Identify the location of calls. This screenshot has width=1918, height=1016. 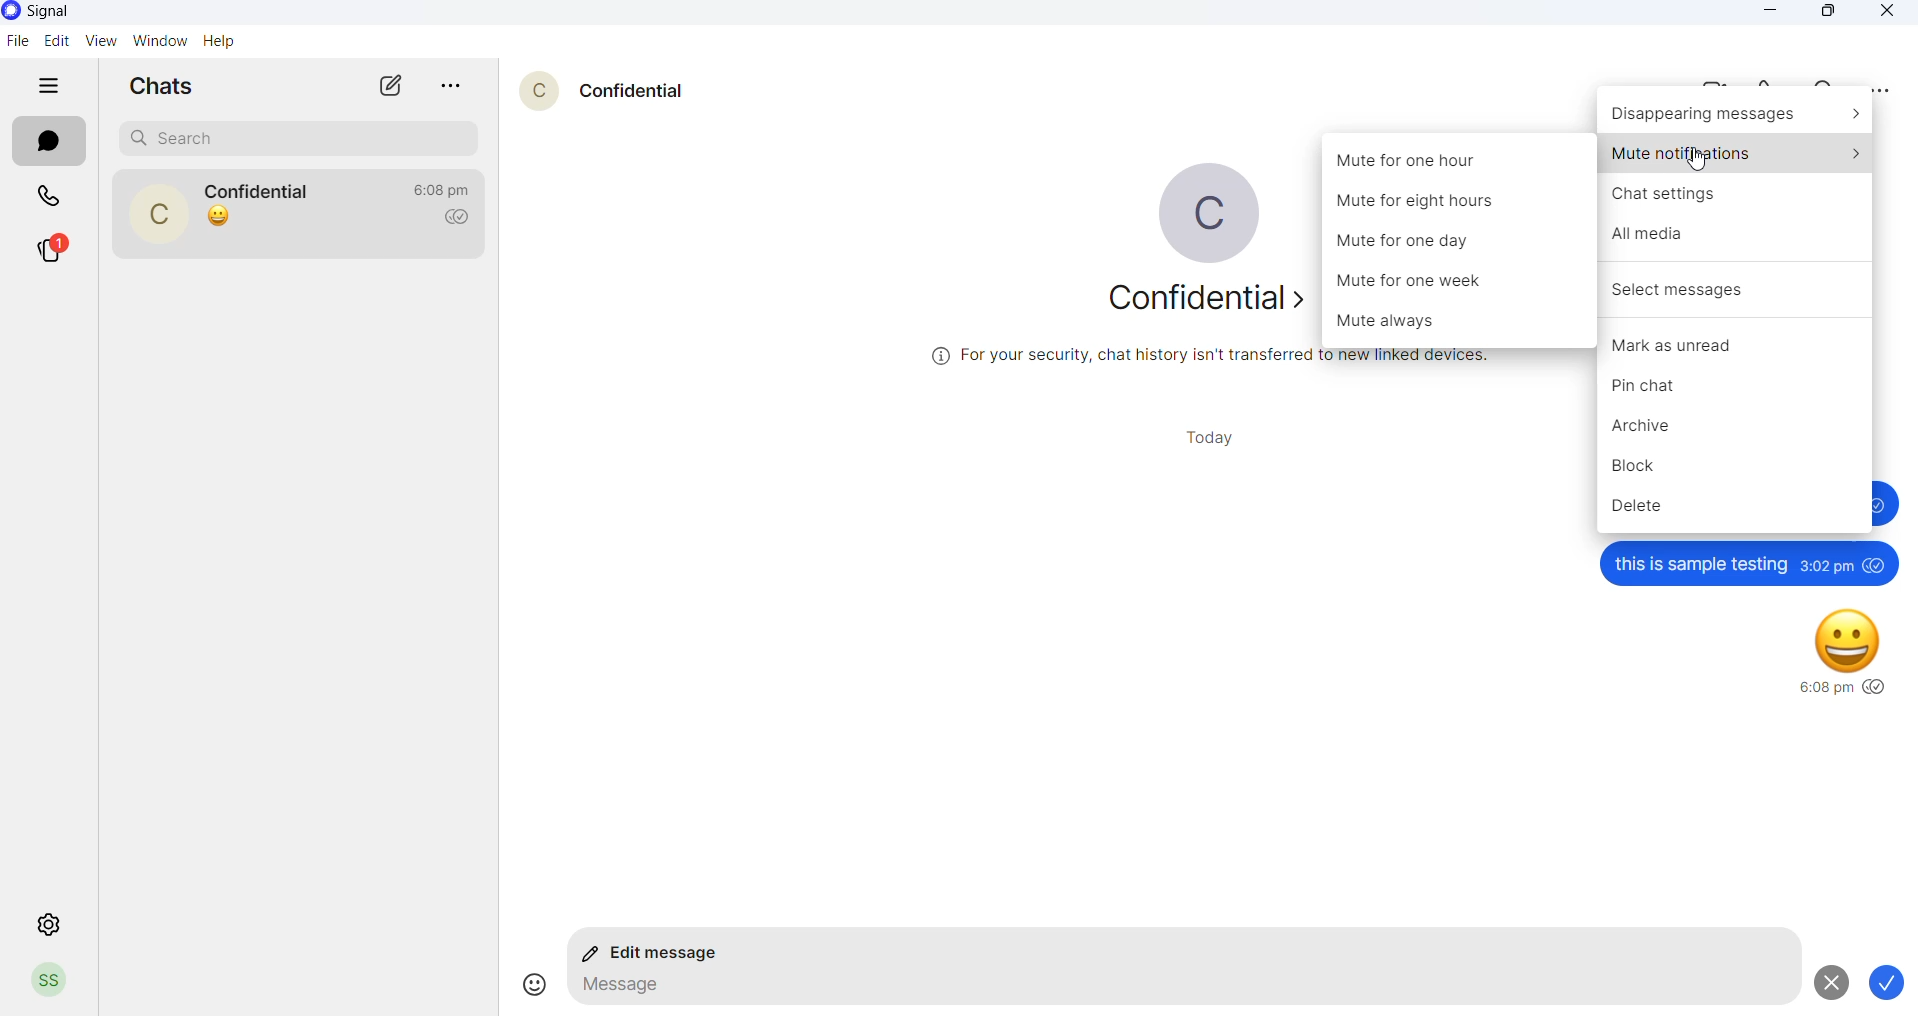
(49, 194).